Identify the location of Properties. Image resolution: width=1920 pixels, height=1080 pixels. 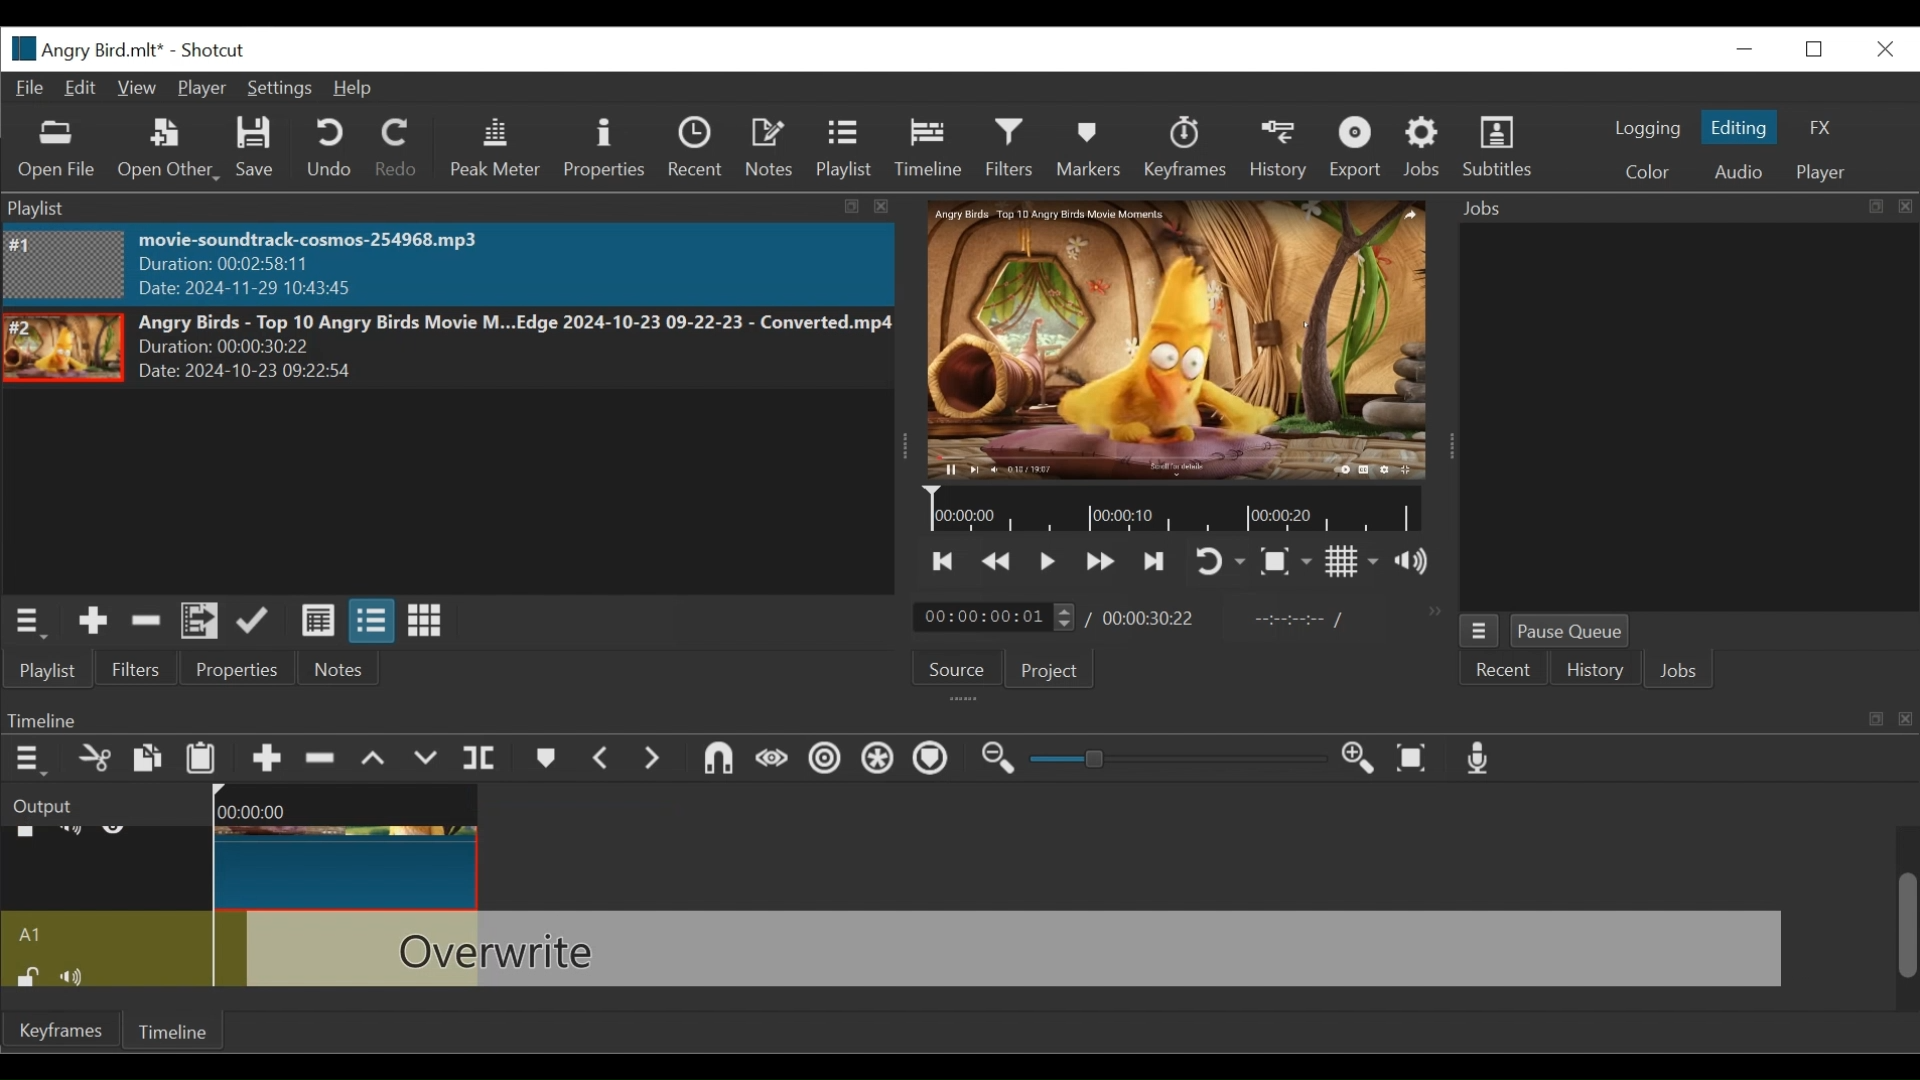
(604, 147).